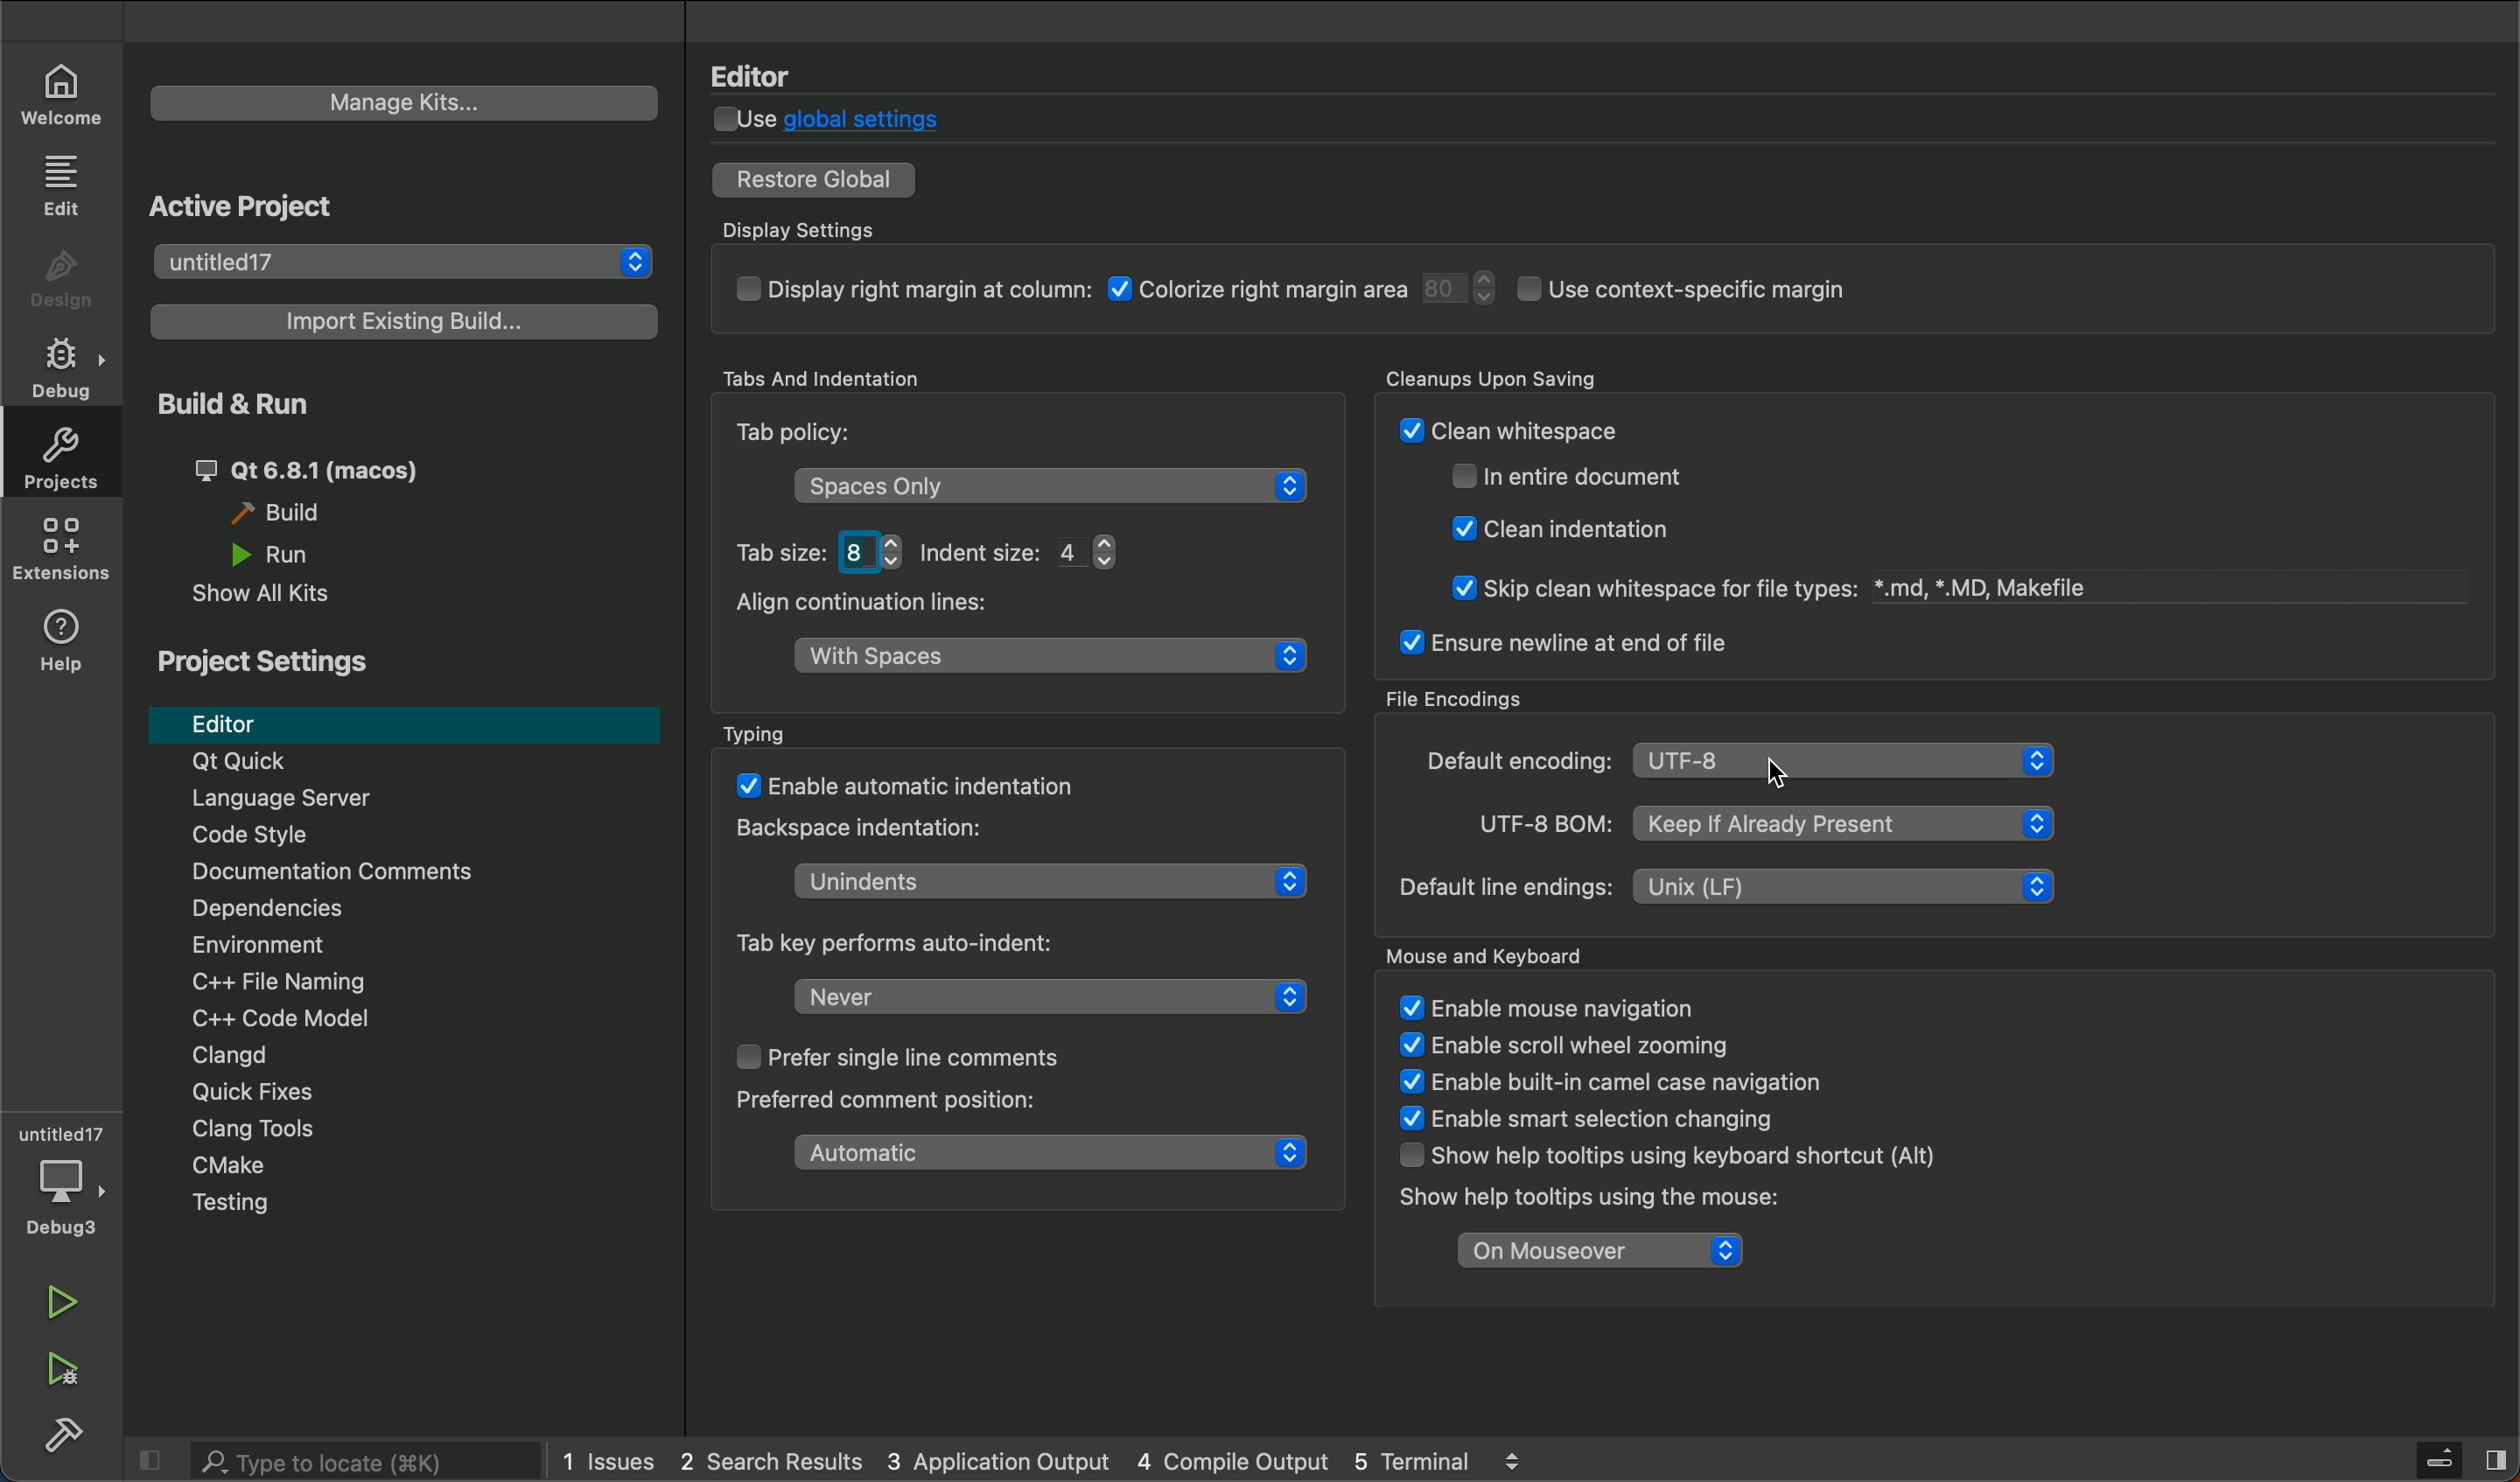  Describe the element at coordinates (67, 1303) in the screenshot. I see `run` at that location.